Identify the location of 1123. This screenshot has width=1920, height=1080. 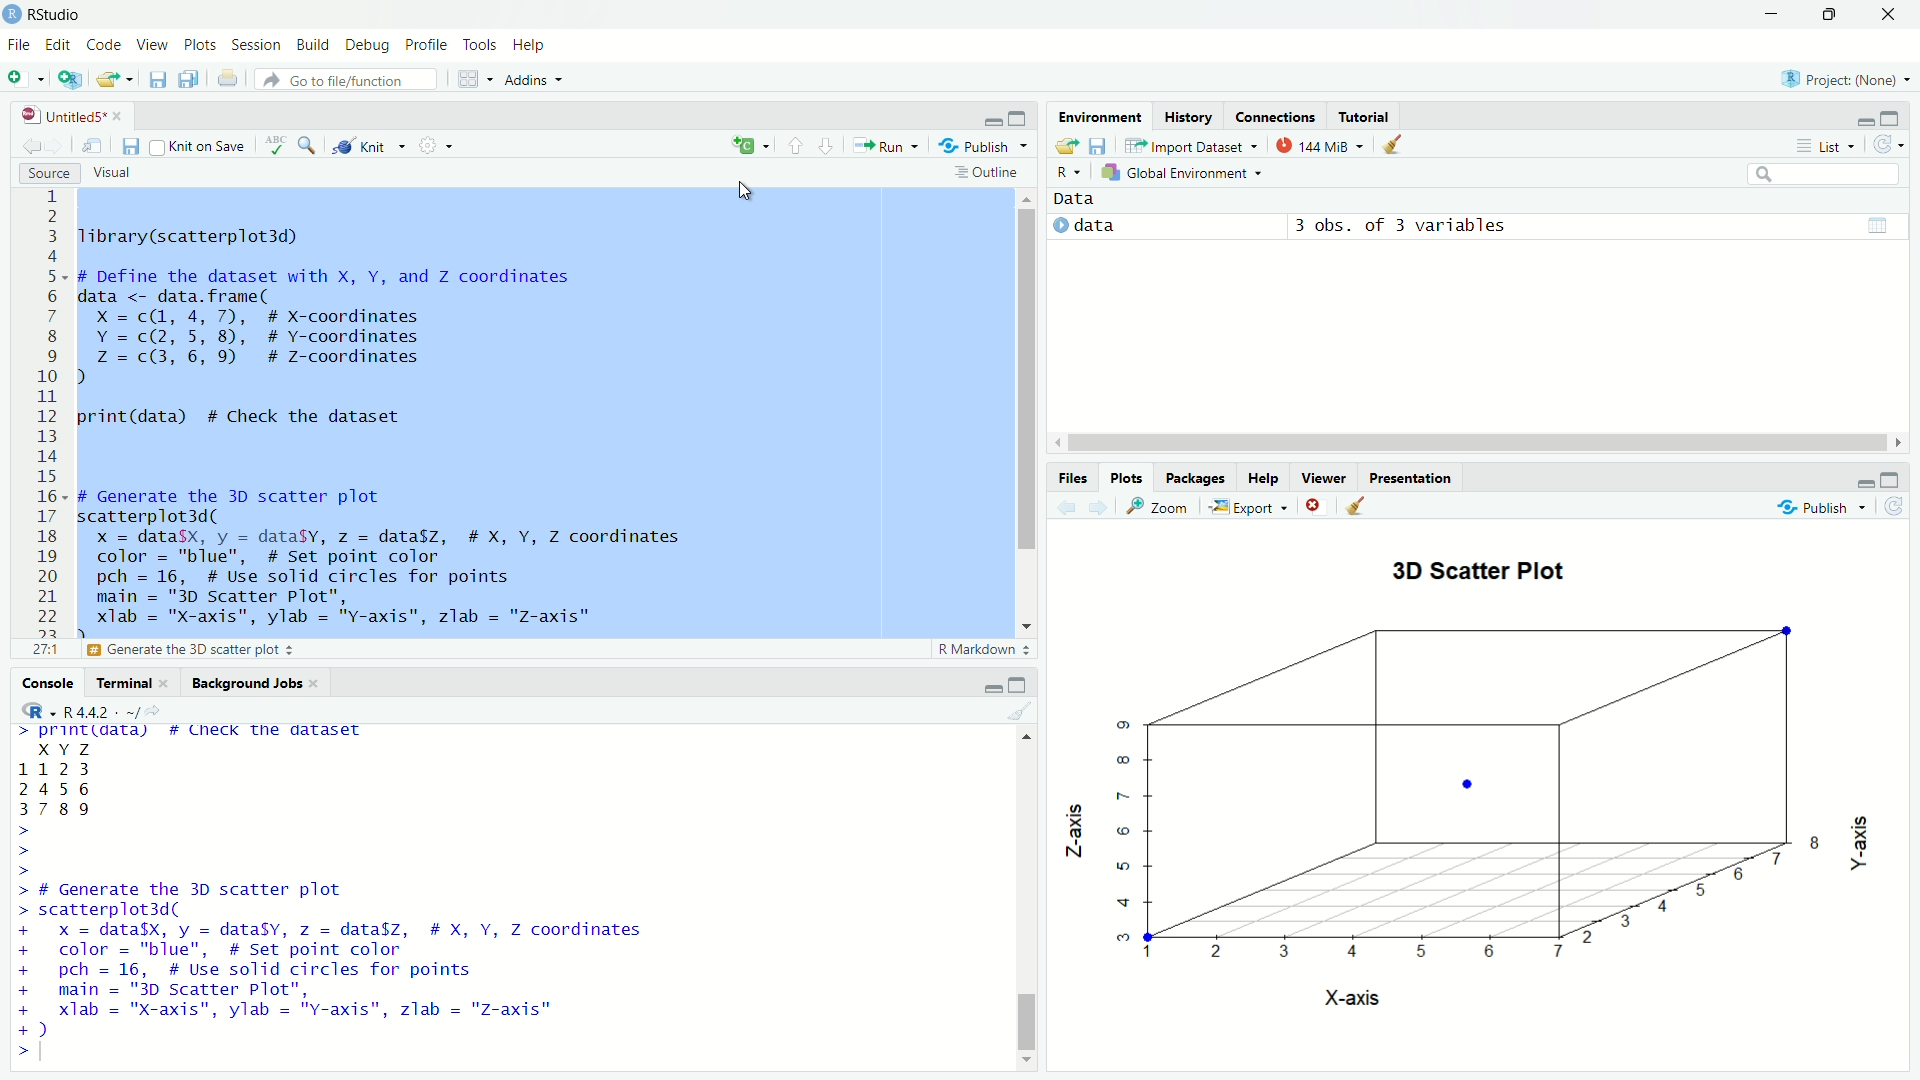
(58, 768).